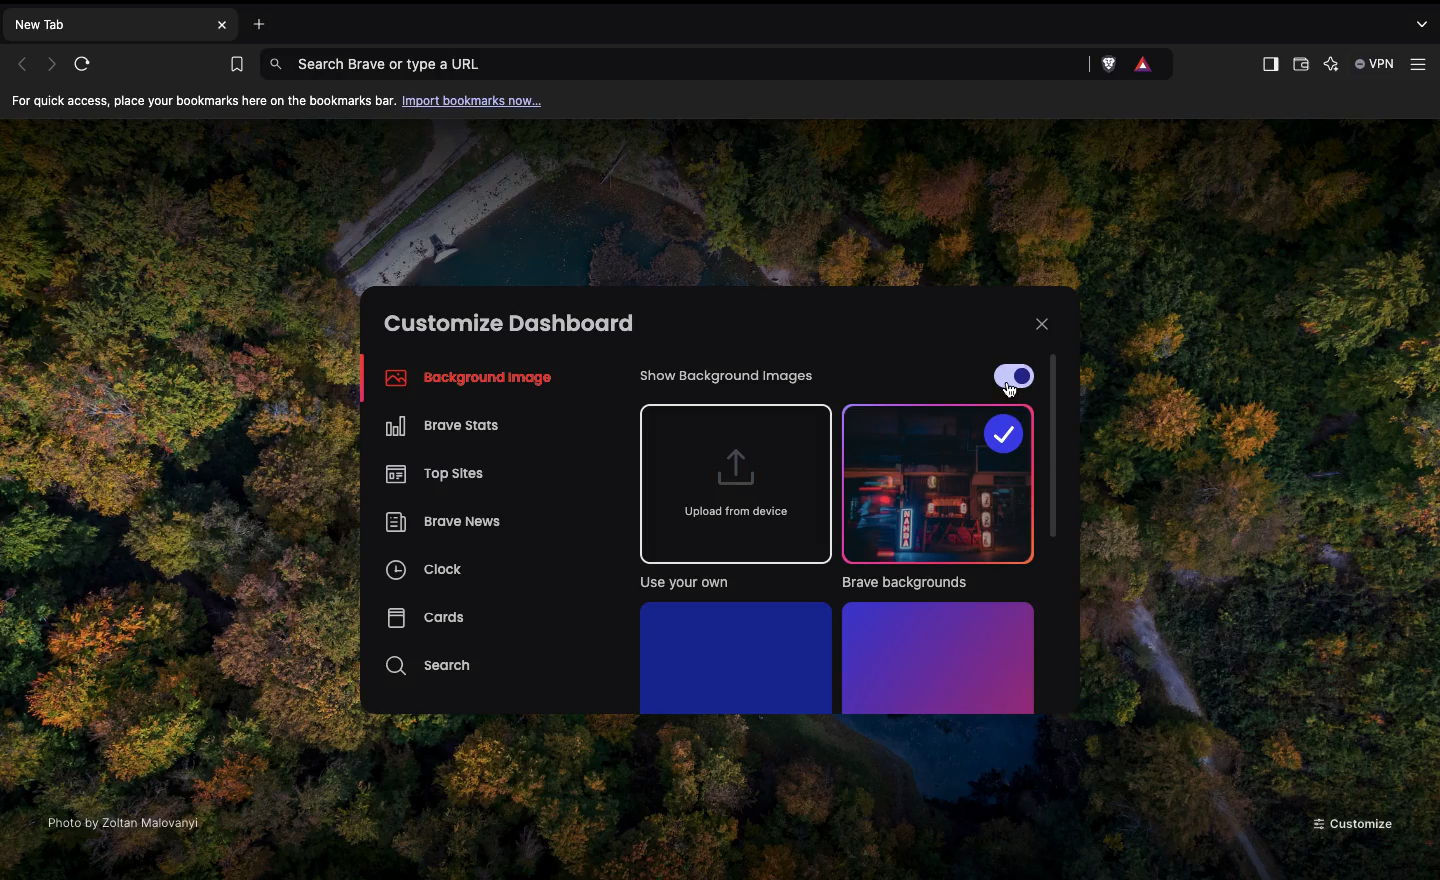  Describe the element at coordinates (222, 25) in the screenshot. I see `Close new tab` at that location.